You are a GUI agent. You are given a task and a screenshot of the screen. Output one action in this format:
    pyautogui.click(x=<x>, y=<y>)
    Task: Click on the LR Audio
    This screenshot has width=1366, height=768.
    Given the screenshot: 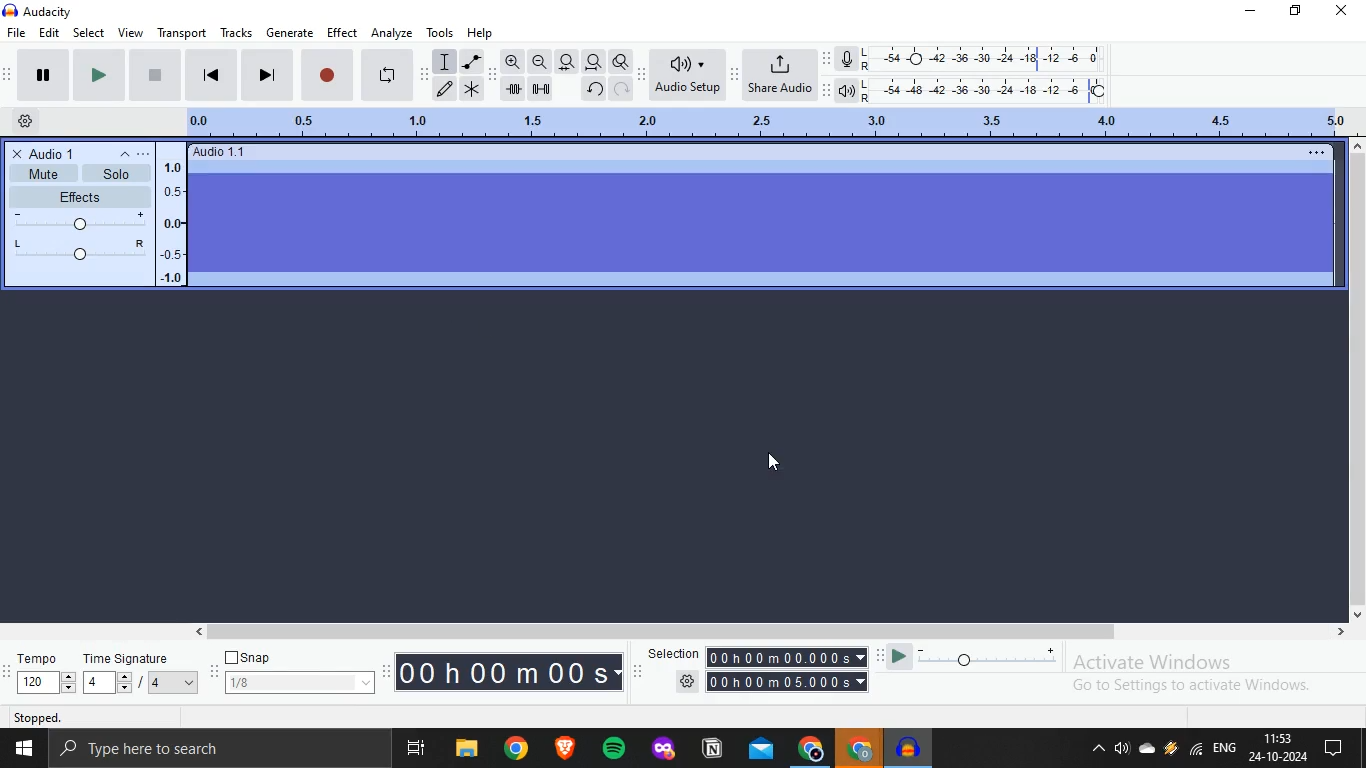 What is the action you would take?
    pyautogui.click(x=978, y=89)
    